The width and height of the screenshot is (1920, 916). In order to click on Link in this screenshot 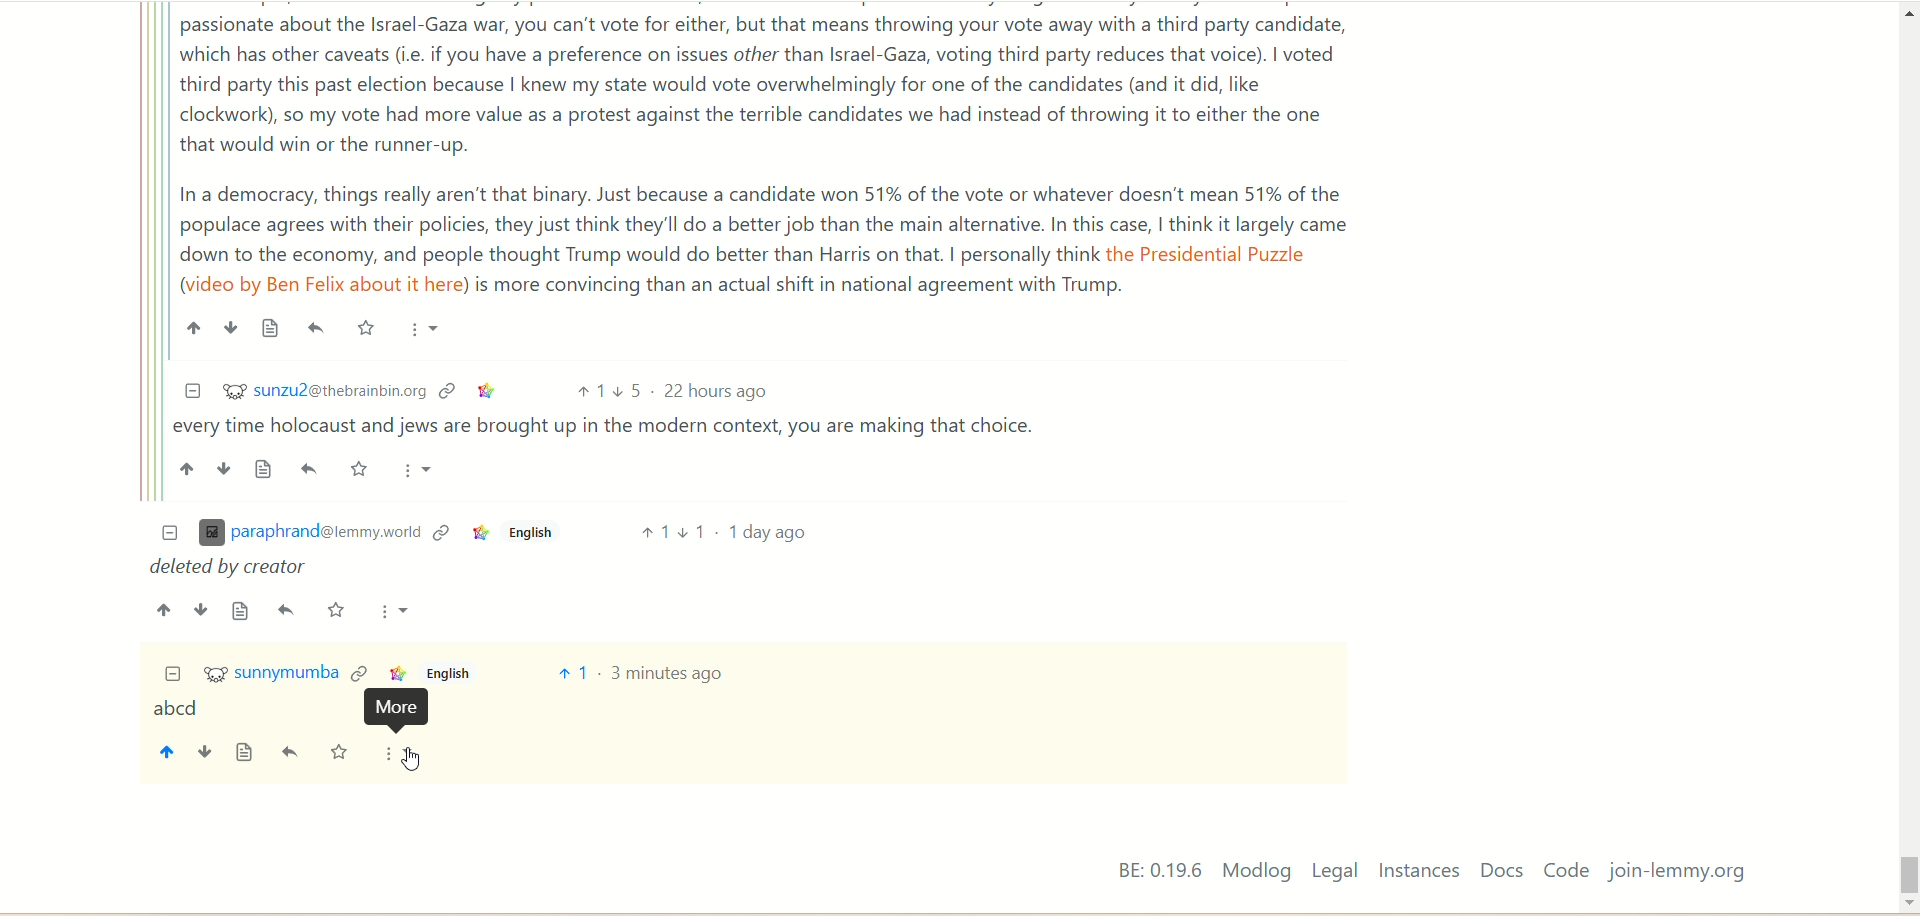, I will do `click(396, 674)`.